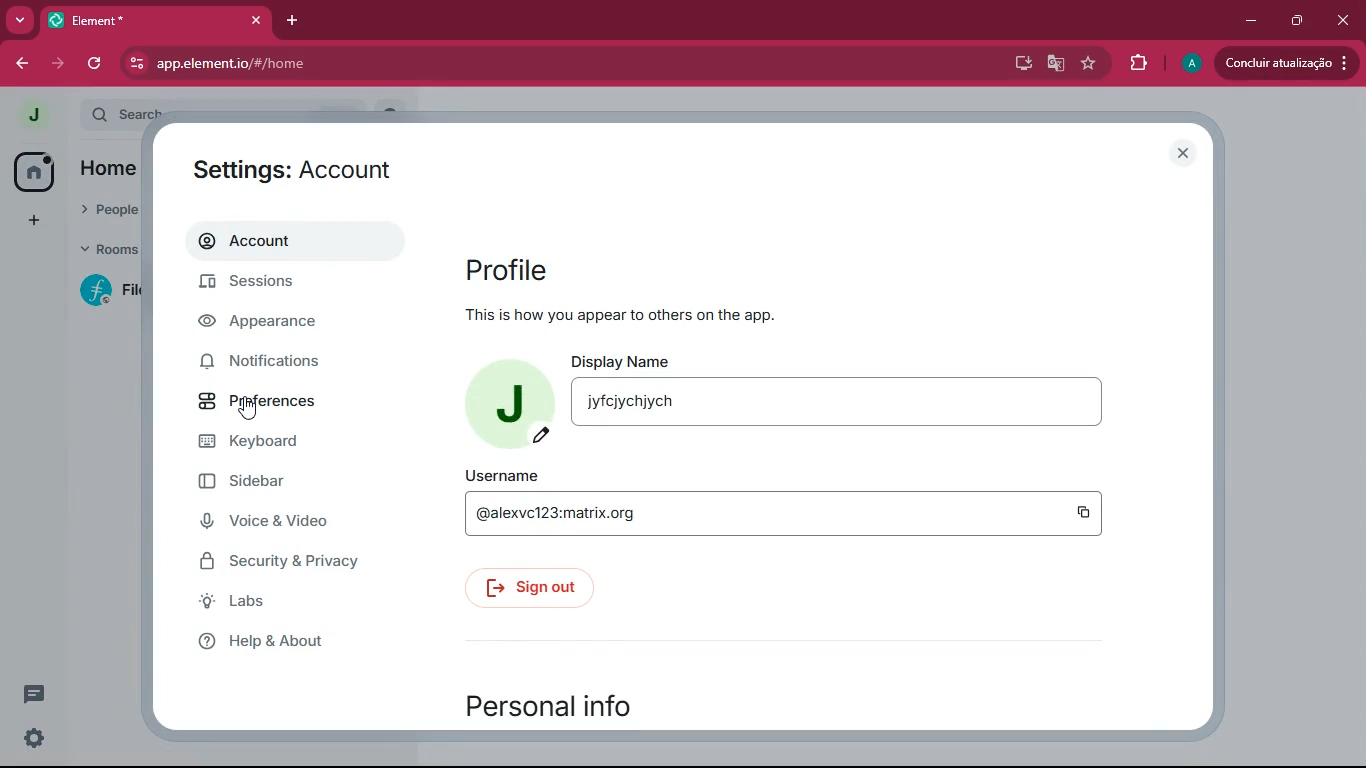 The width and height of the screenshot is (1366, 768). What do you see at coordinates (288, 639) in the screenshot?
I see `help & about` at bounding box center [288, 639].